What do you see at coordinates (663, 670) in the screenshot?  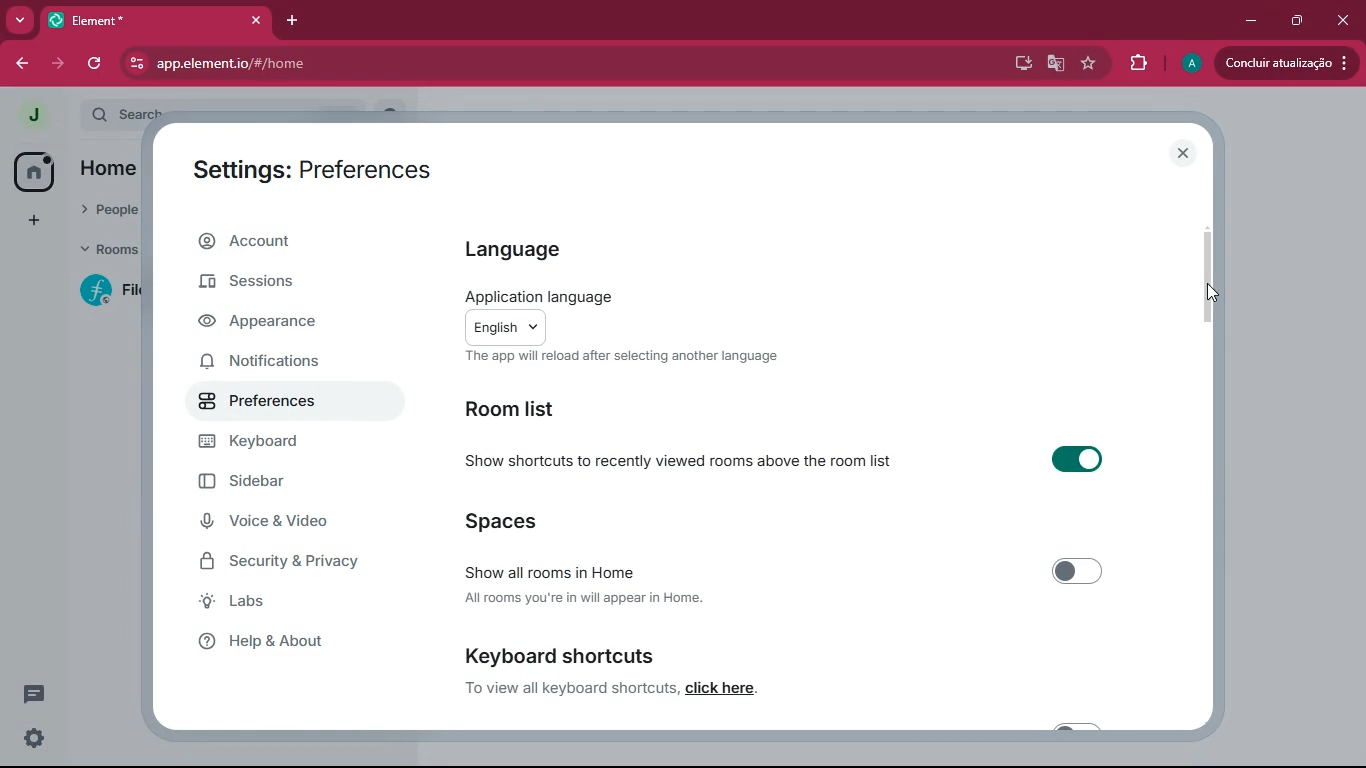 I see `keyboard shortcuts` at bounding box center [663, 670].